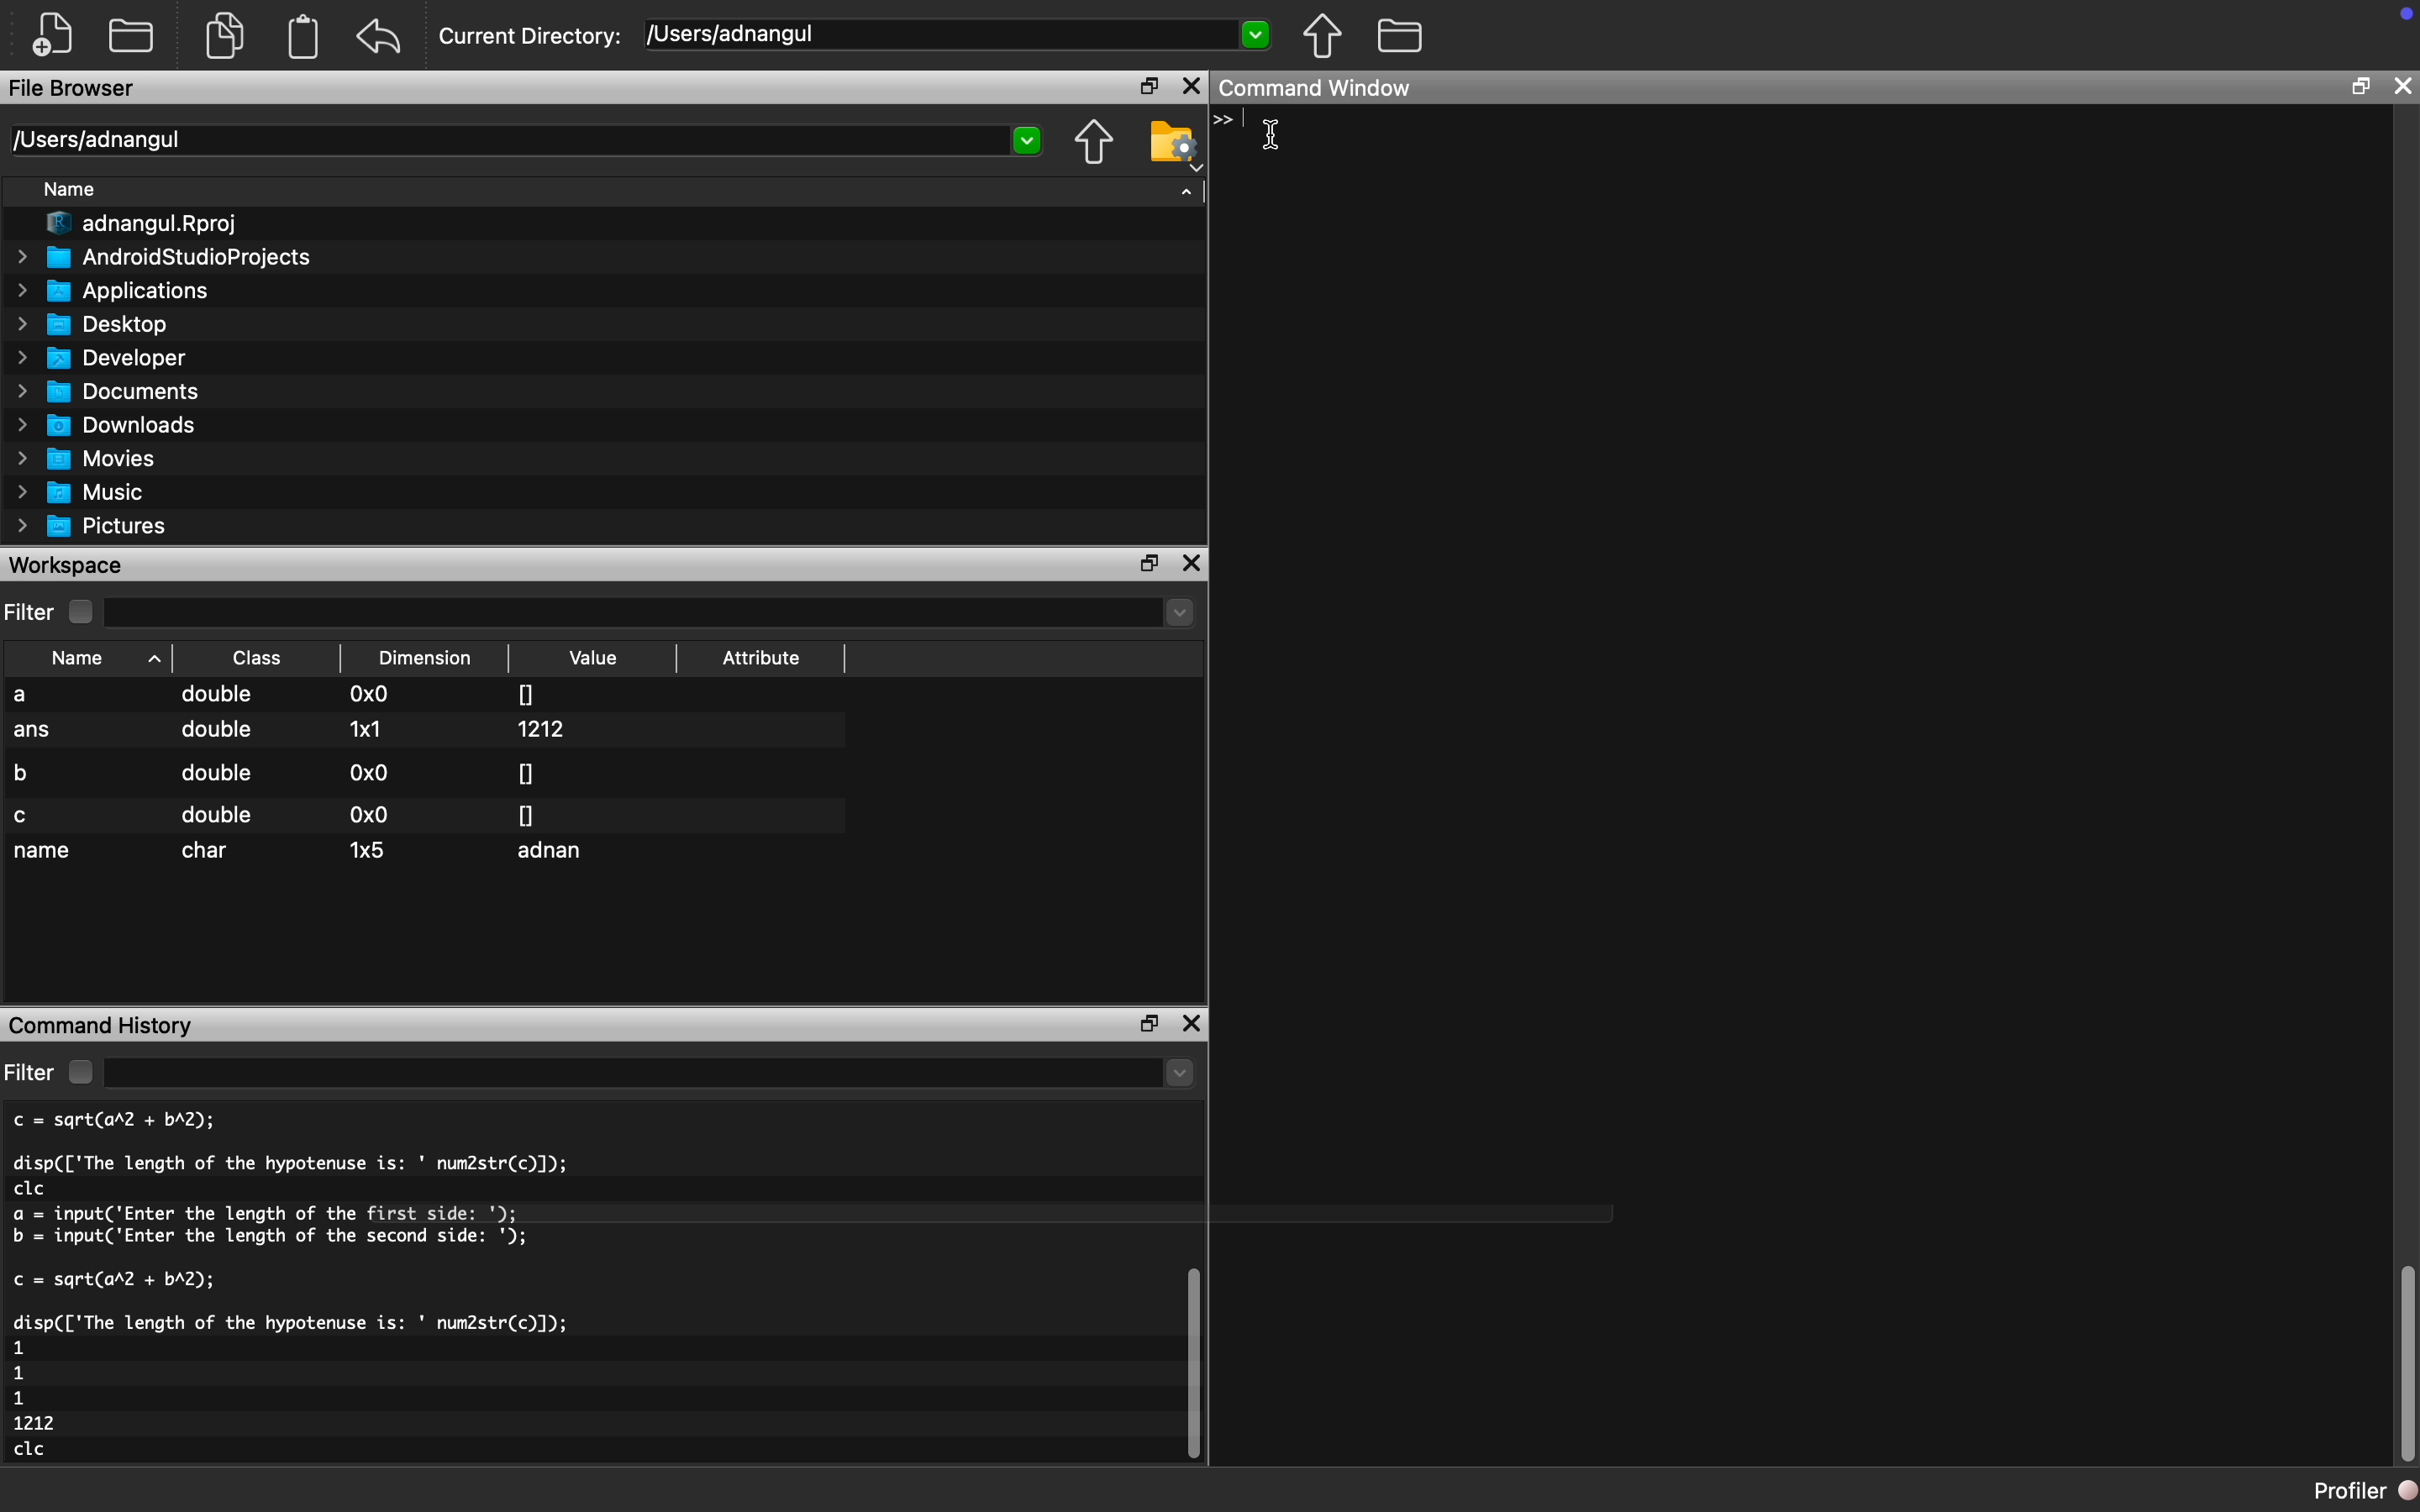  What do you see at coordinates (134, 33) in the screenshot?
I see `open folder` at bounding box center [134, 33].